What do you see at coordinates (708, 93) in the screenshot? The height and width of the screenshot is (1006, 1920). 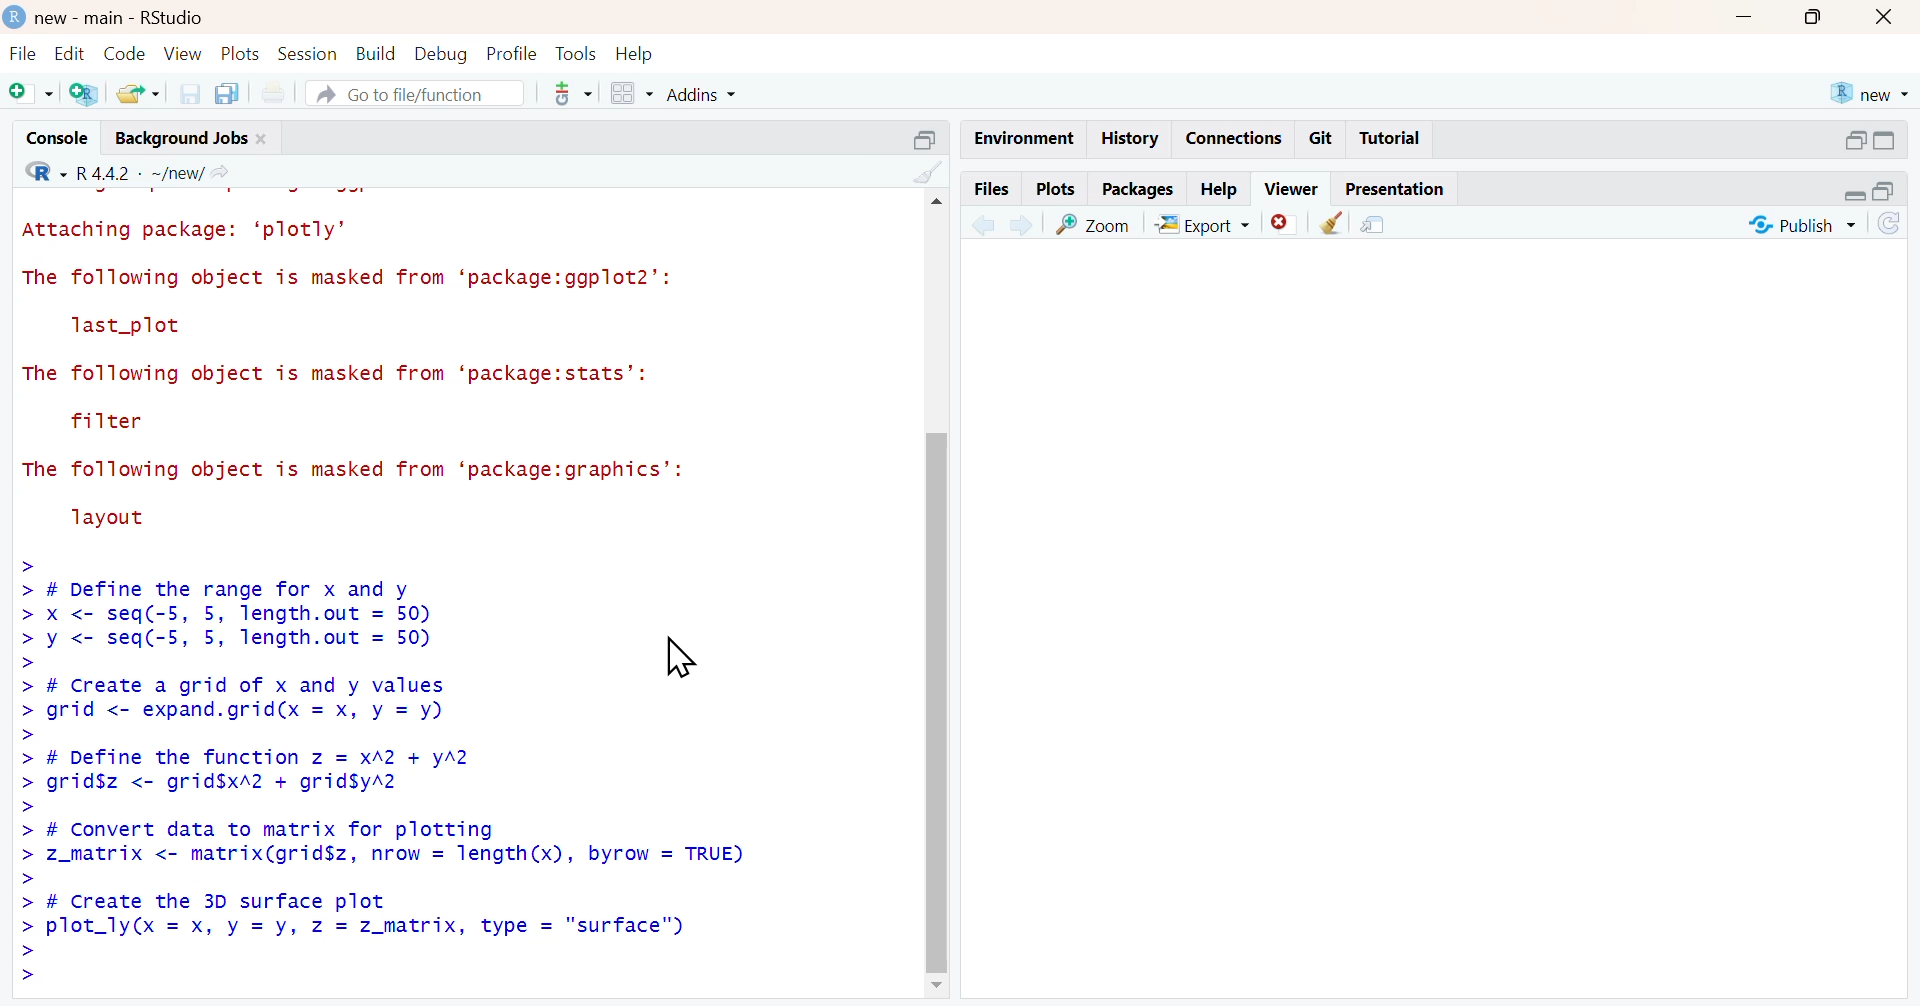 I see `addins` at bounding box center [708, 93].